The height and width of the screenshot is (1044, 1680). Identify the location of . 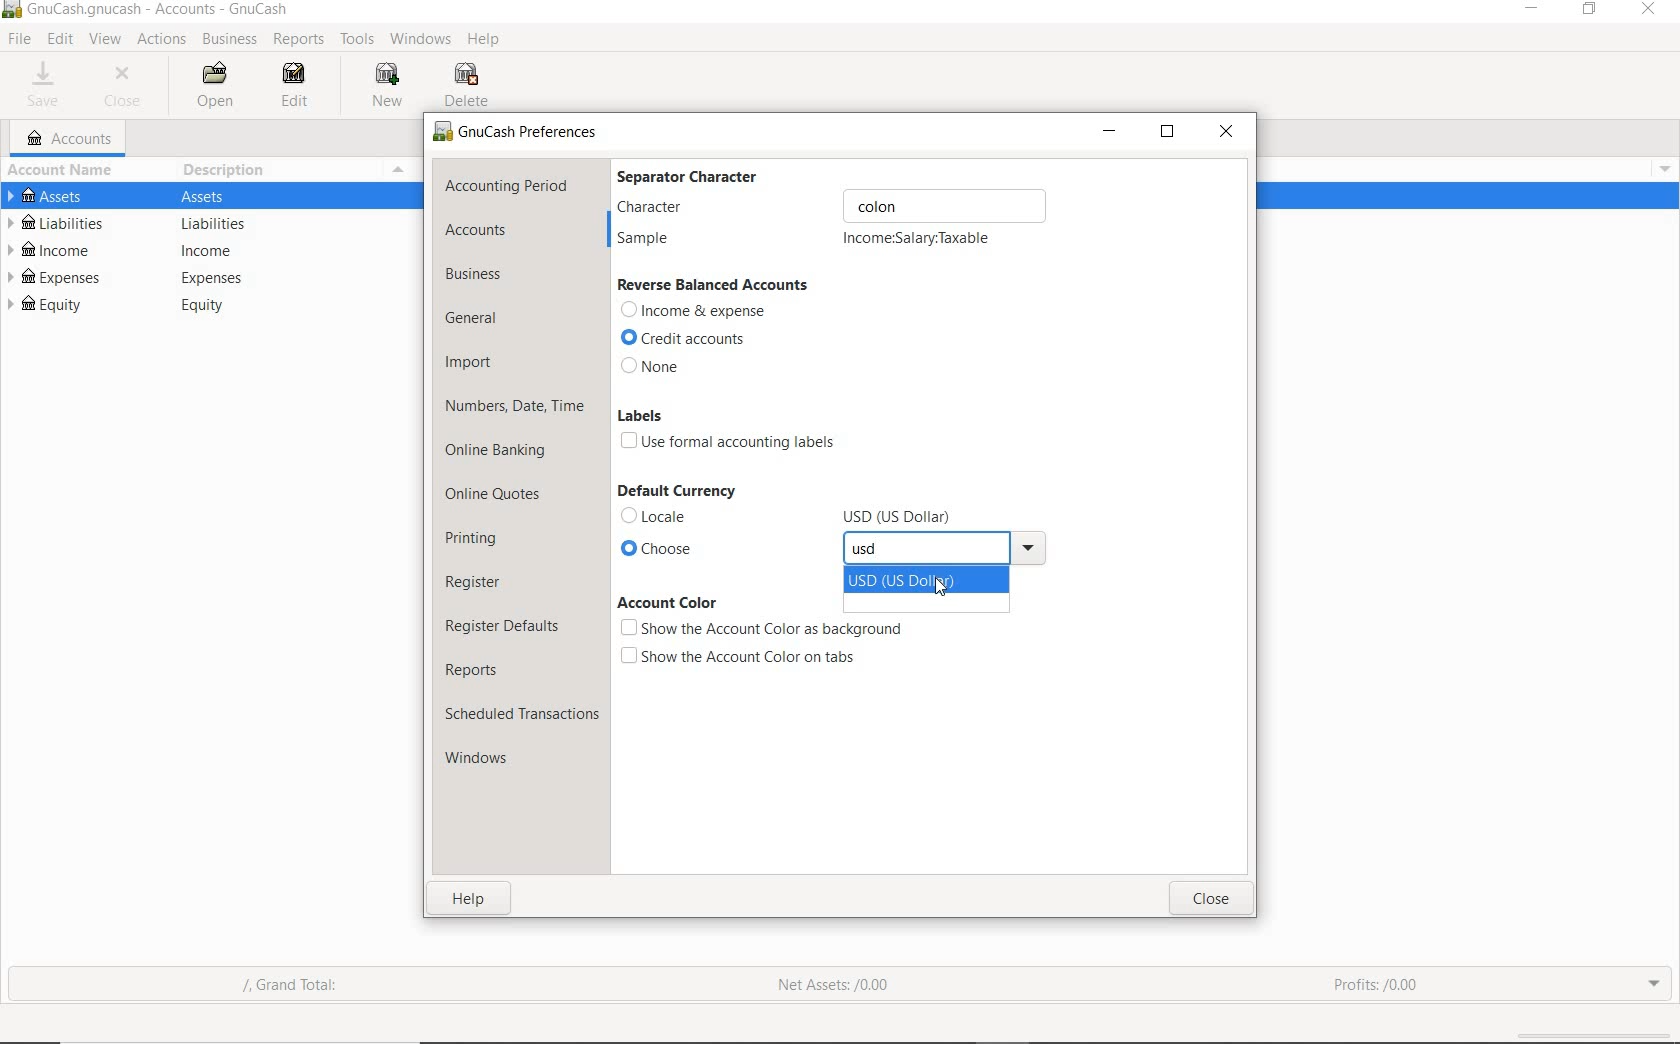
(1032, 550).